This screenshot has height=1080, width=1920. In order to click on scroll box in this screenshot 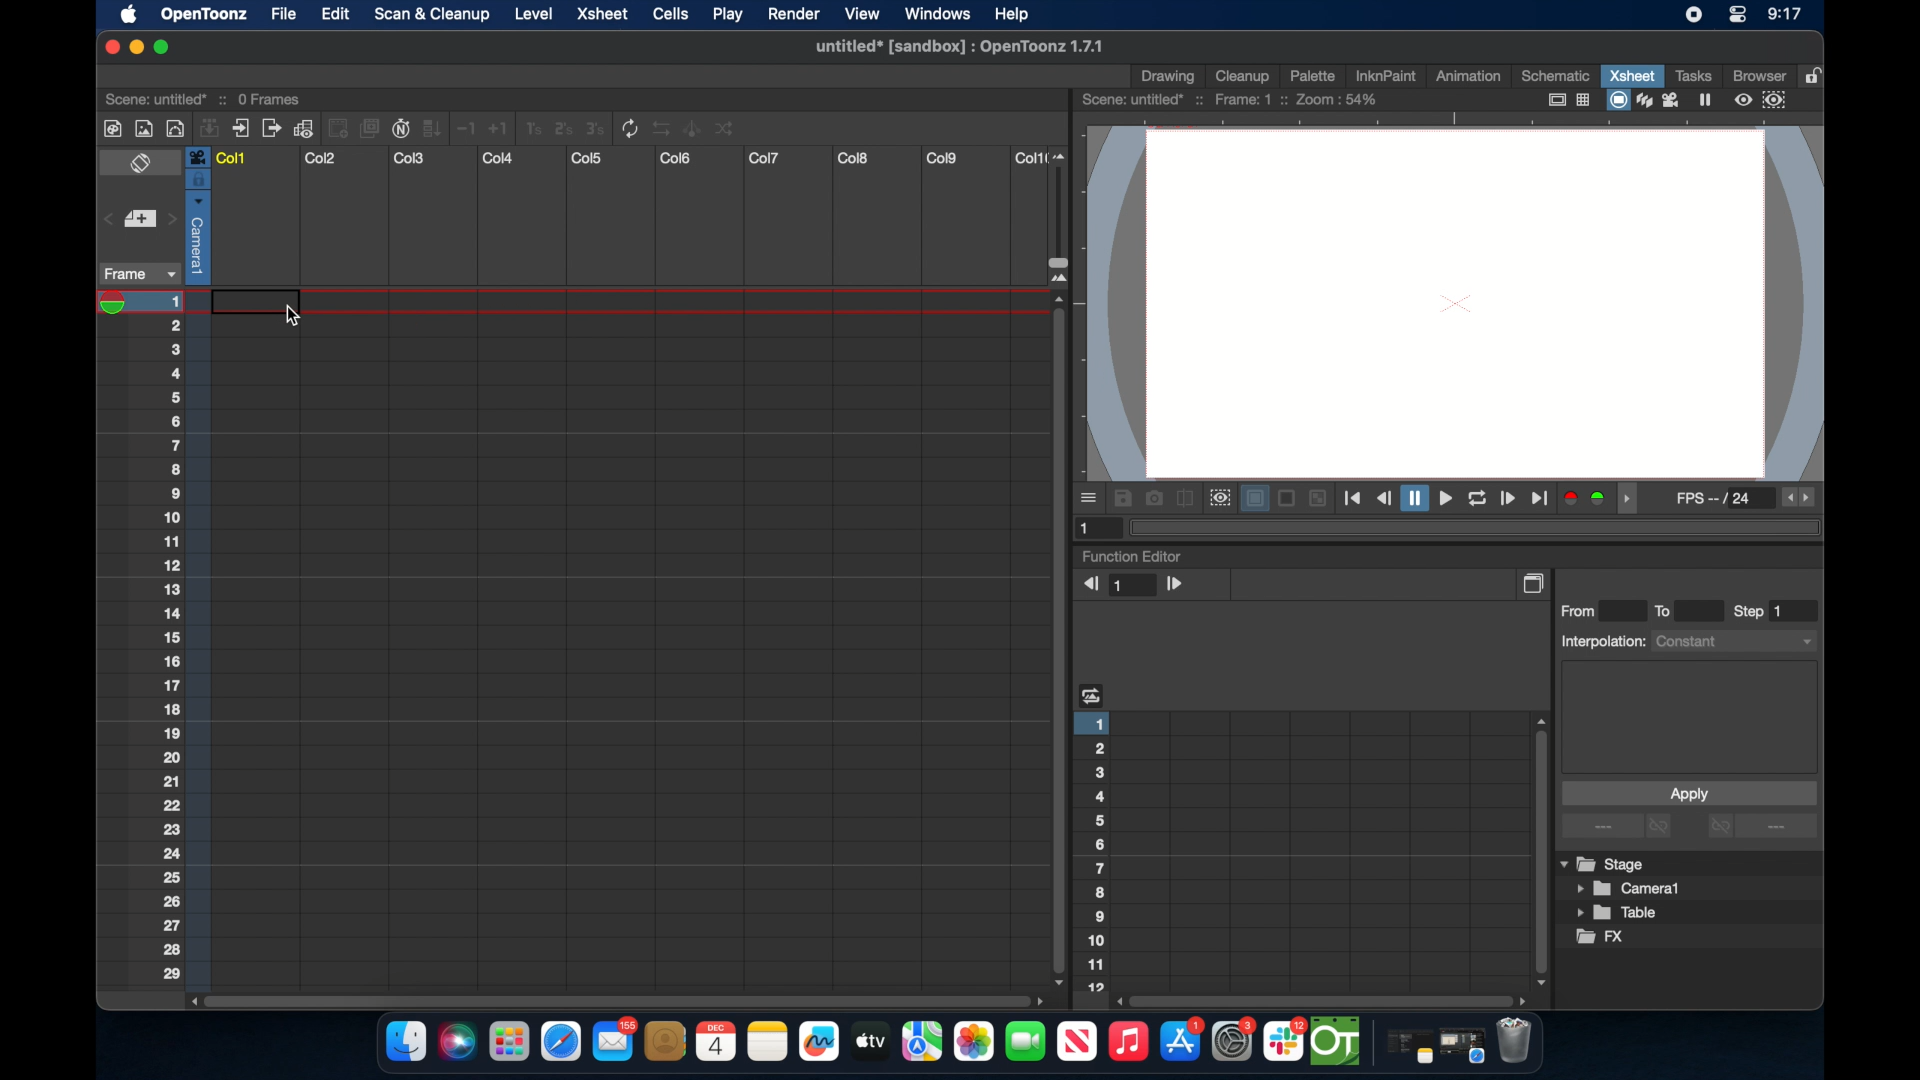, I will do `click(614, 999)`.